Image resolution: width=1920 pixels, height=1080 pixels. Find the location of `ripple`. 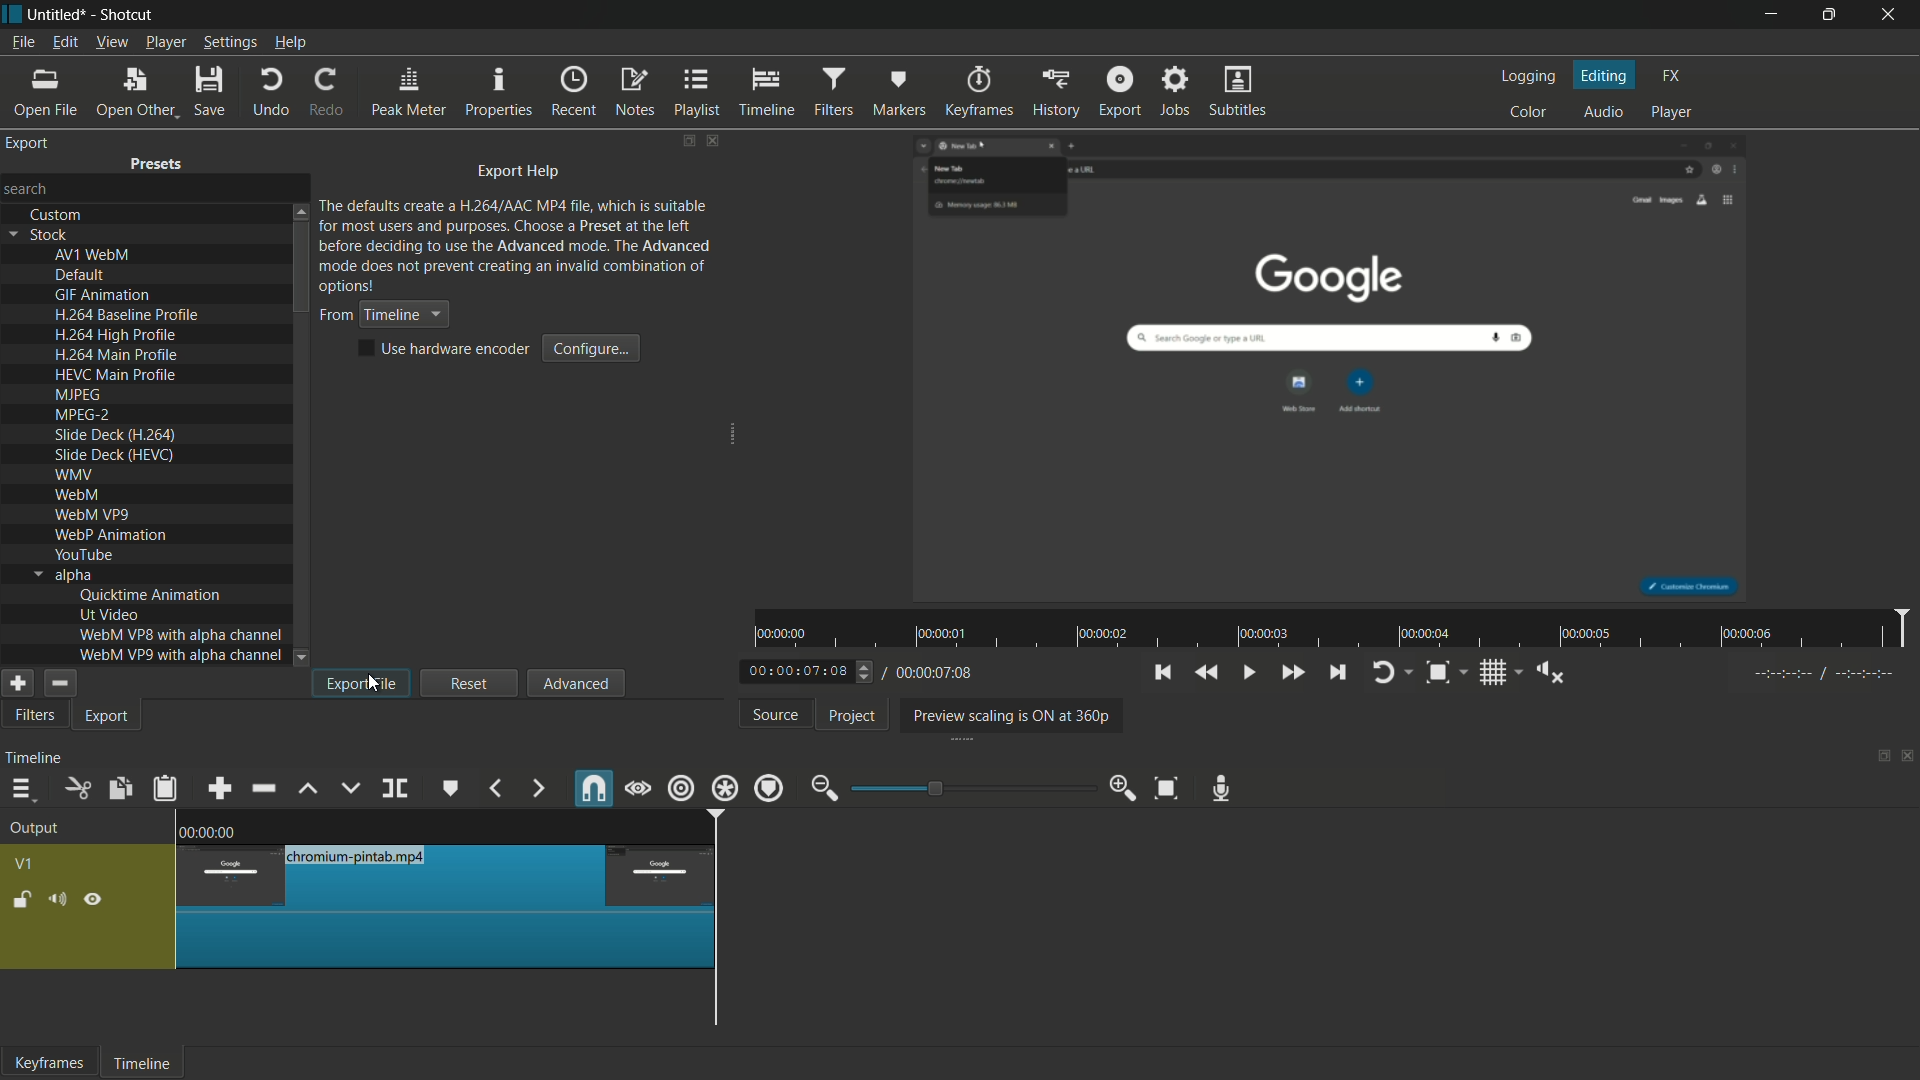

ripple is located at coordinates (680, 788).